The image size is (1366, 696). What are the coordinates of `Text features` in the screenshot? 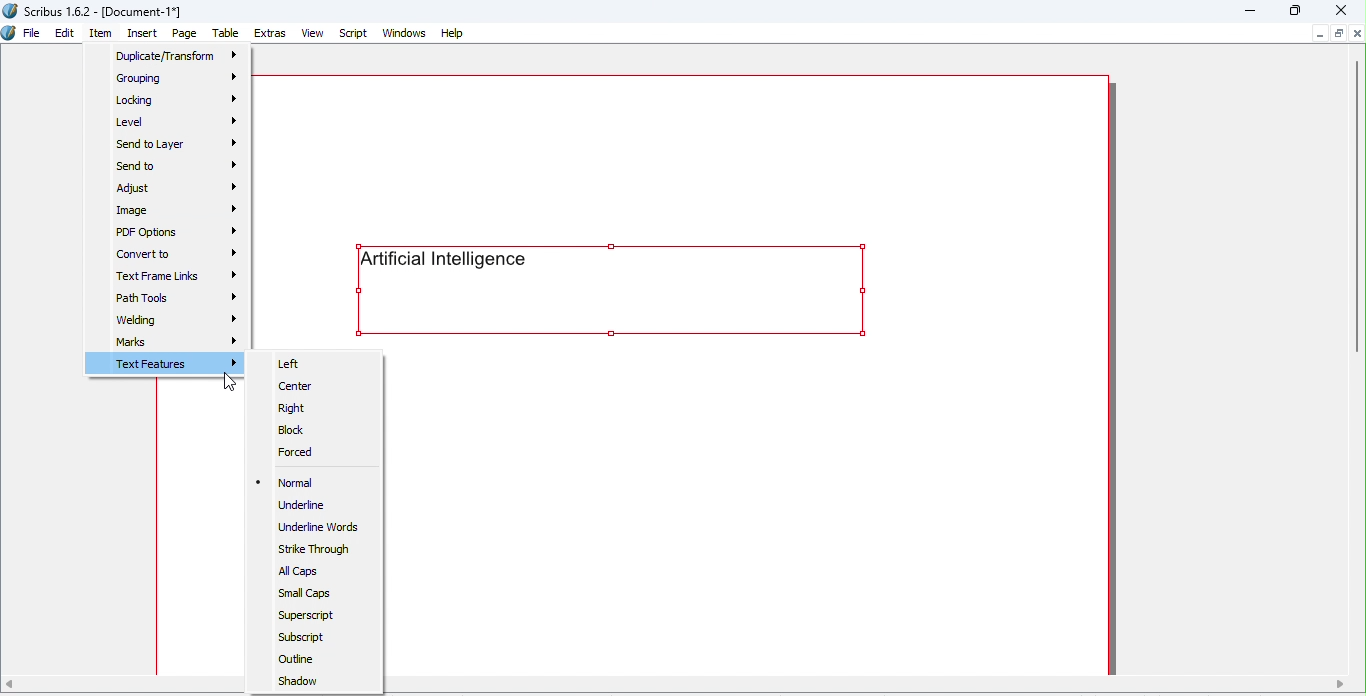 It's located at (165, 362).